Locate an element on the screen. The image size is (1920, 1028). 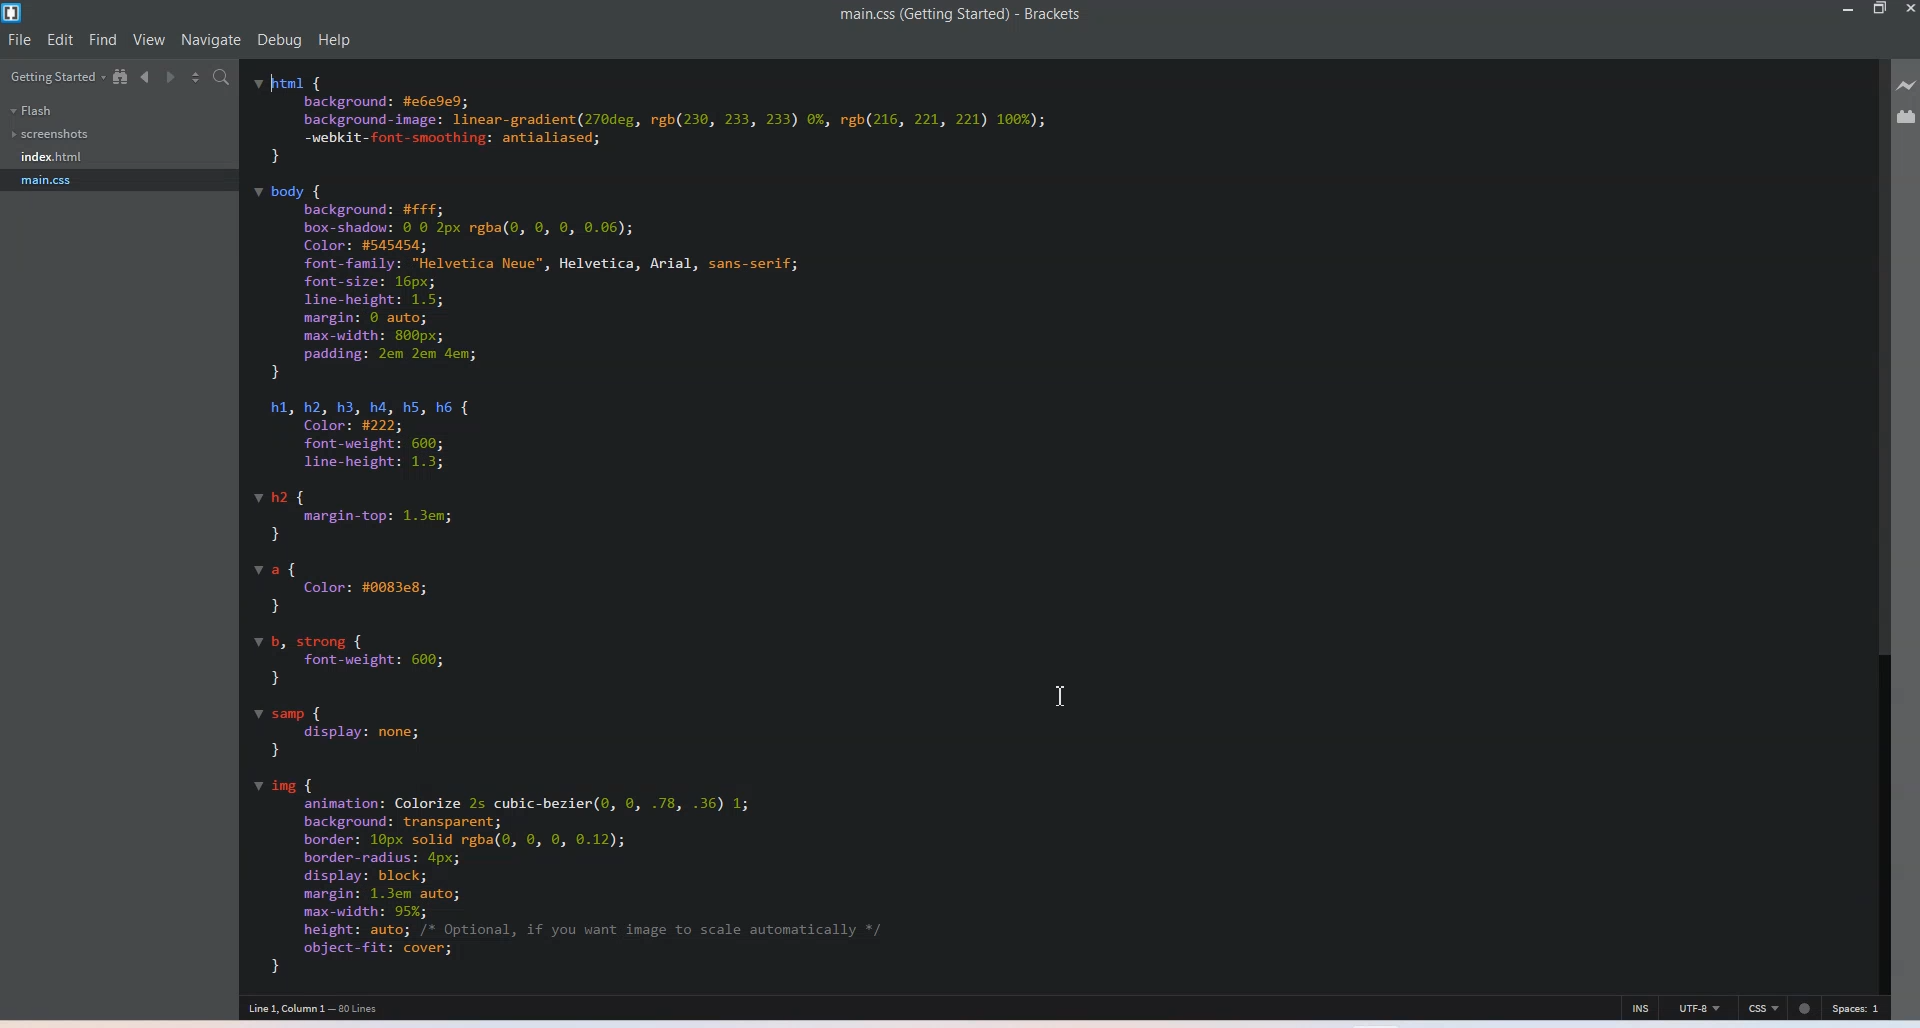
Close is located at coordinates (1908, 10).